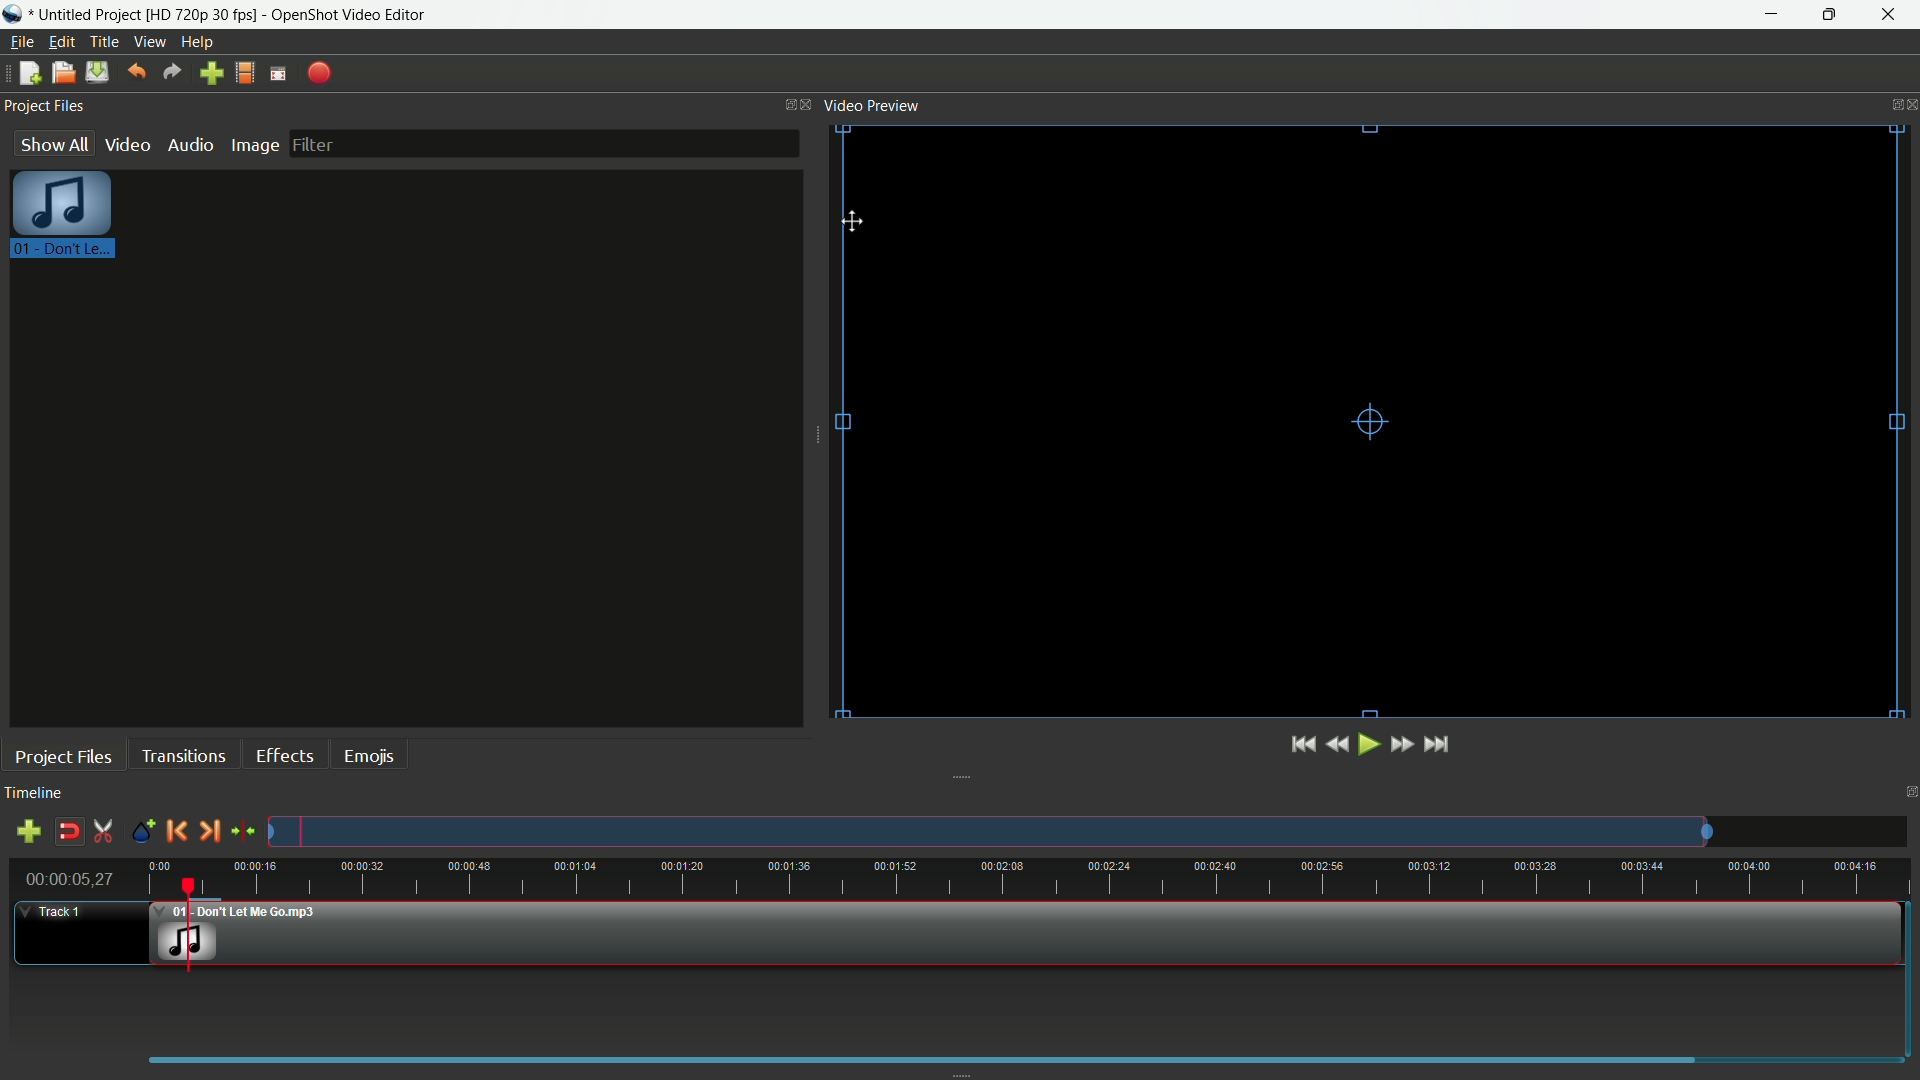 Image resolution: width=1920 pixels, height=1080 pixels. I want to click on import file, so click(213, 74).